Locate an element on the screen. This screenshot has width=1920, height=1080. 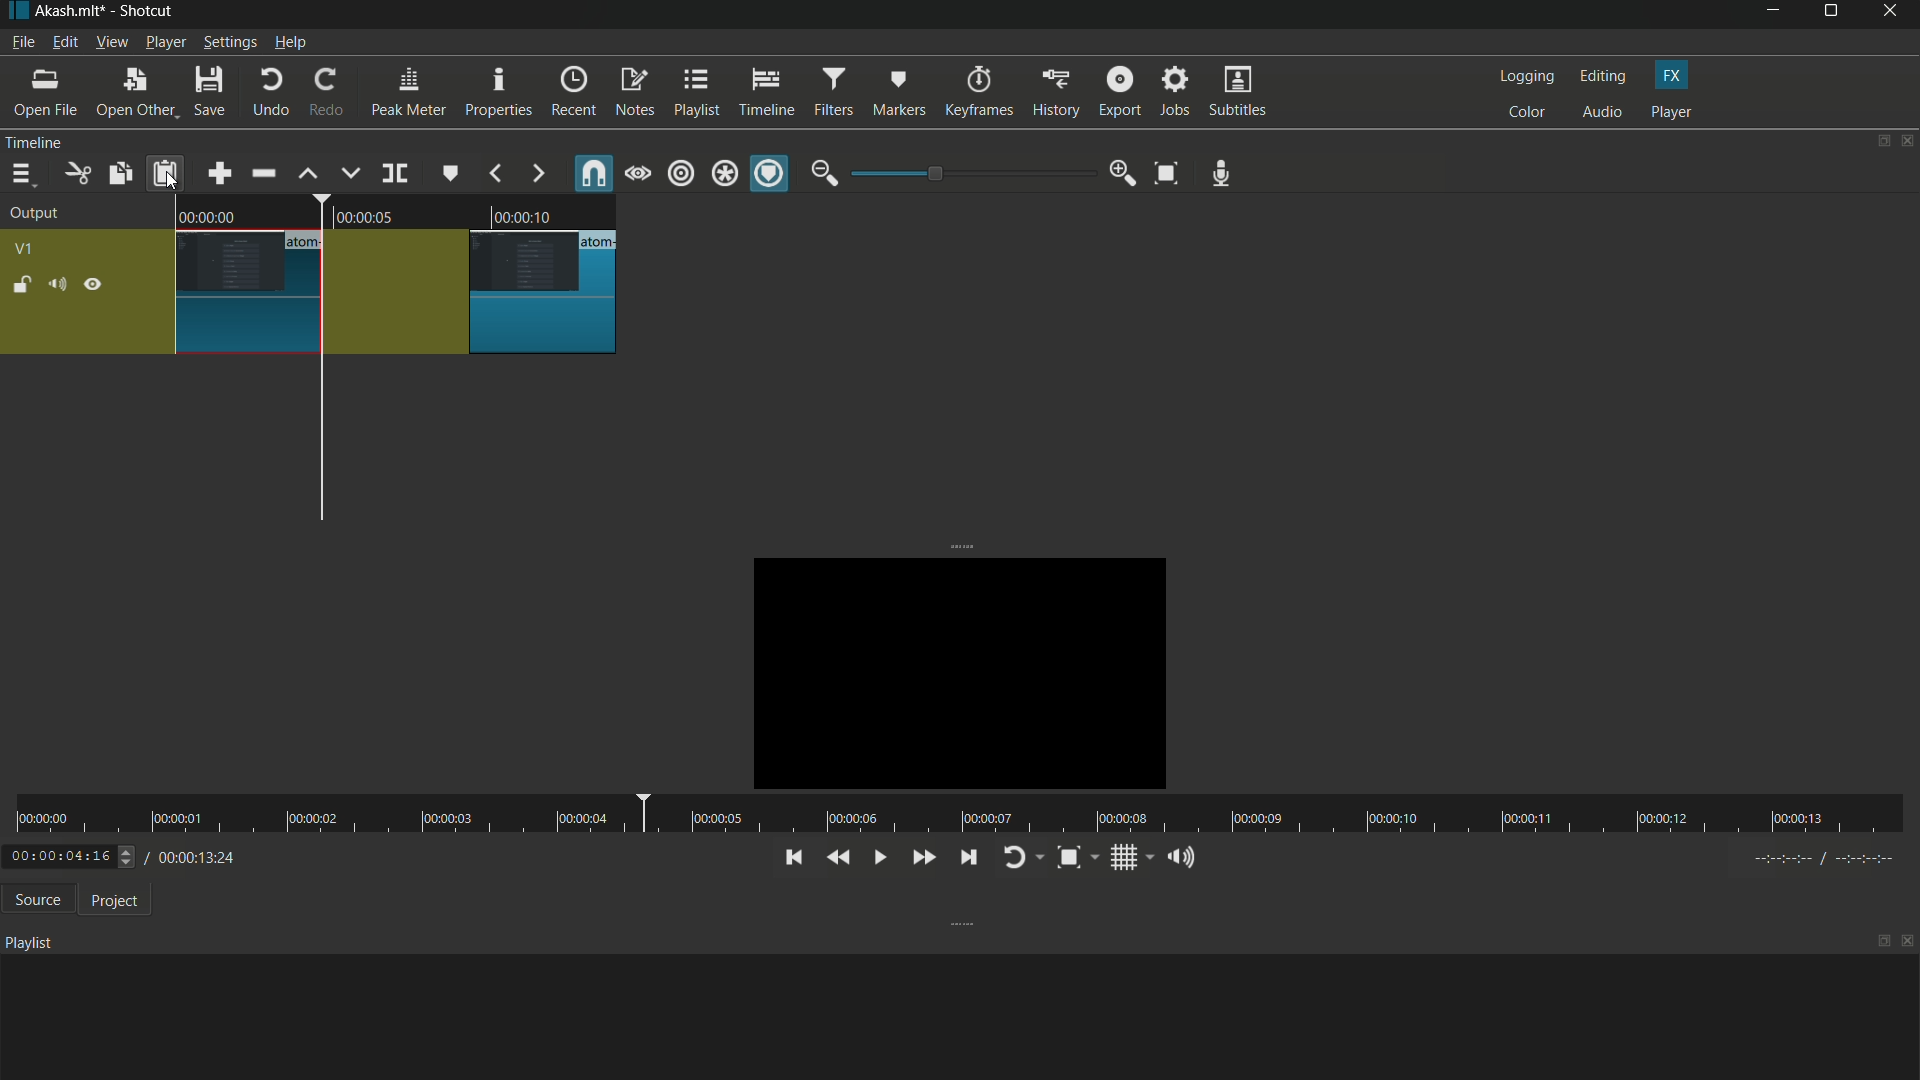
lock track is located at coordinates (19, 283).